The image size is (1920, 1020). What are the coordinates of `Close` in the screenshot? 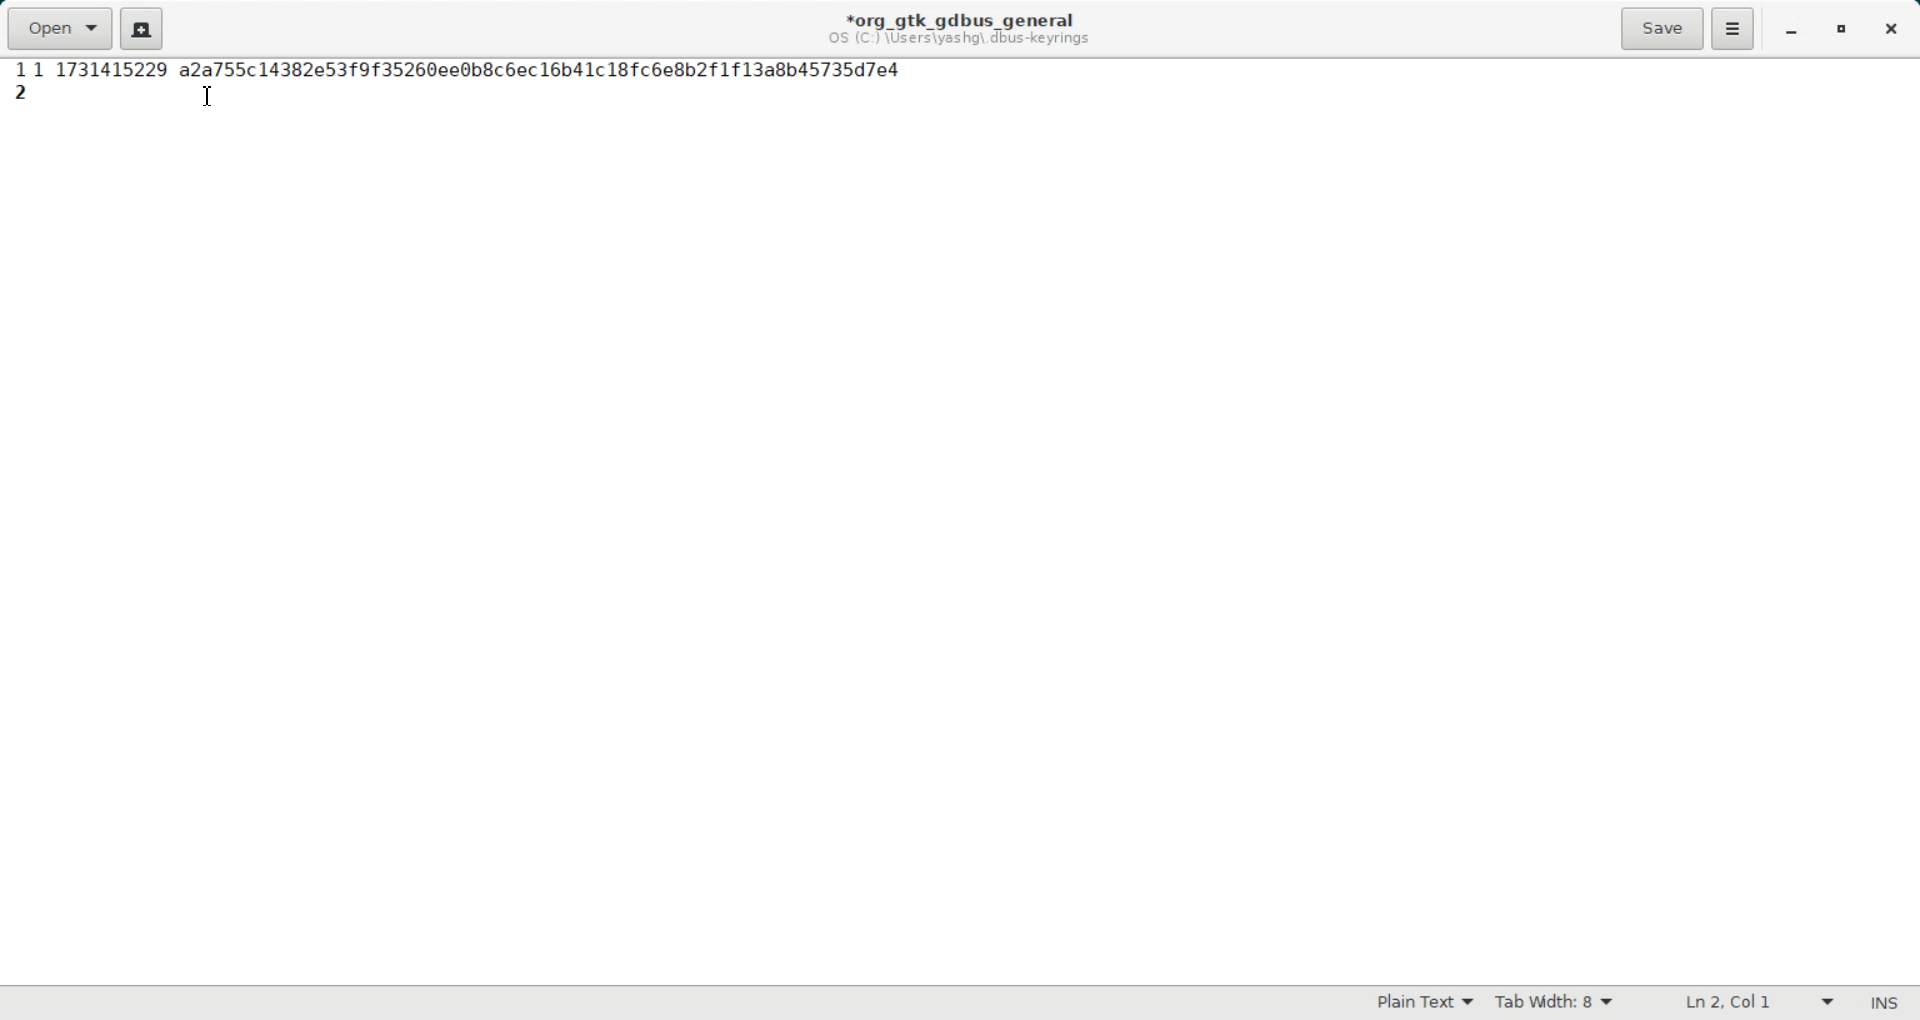 It's located at (1889, 30).